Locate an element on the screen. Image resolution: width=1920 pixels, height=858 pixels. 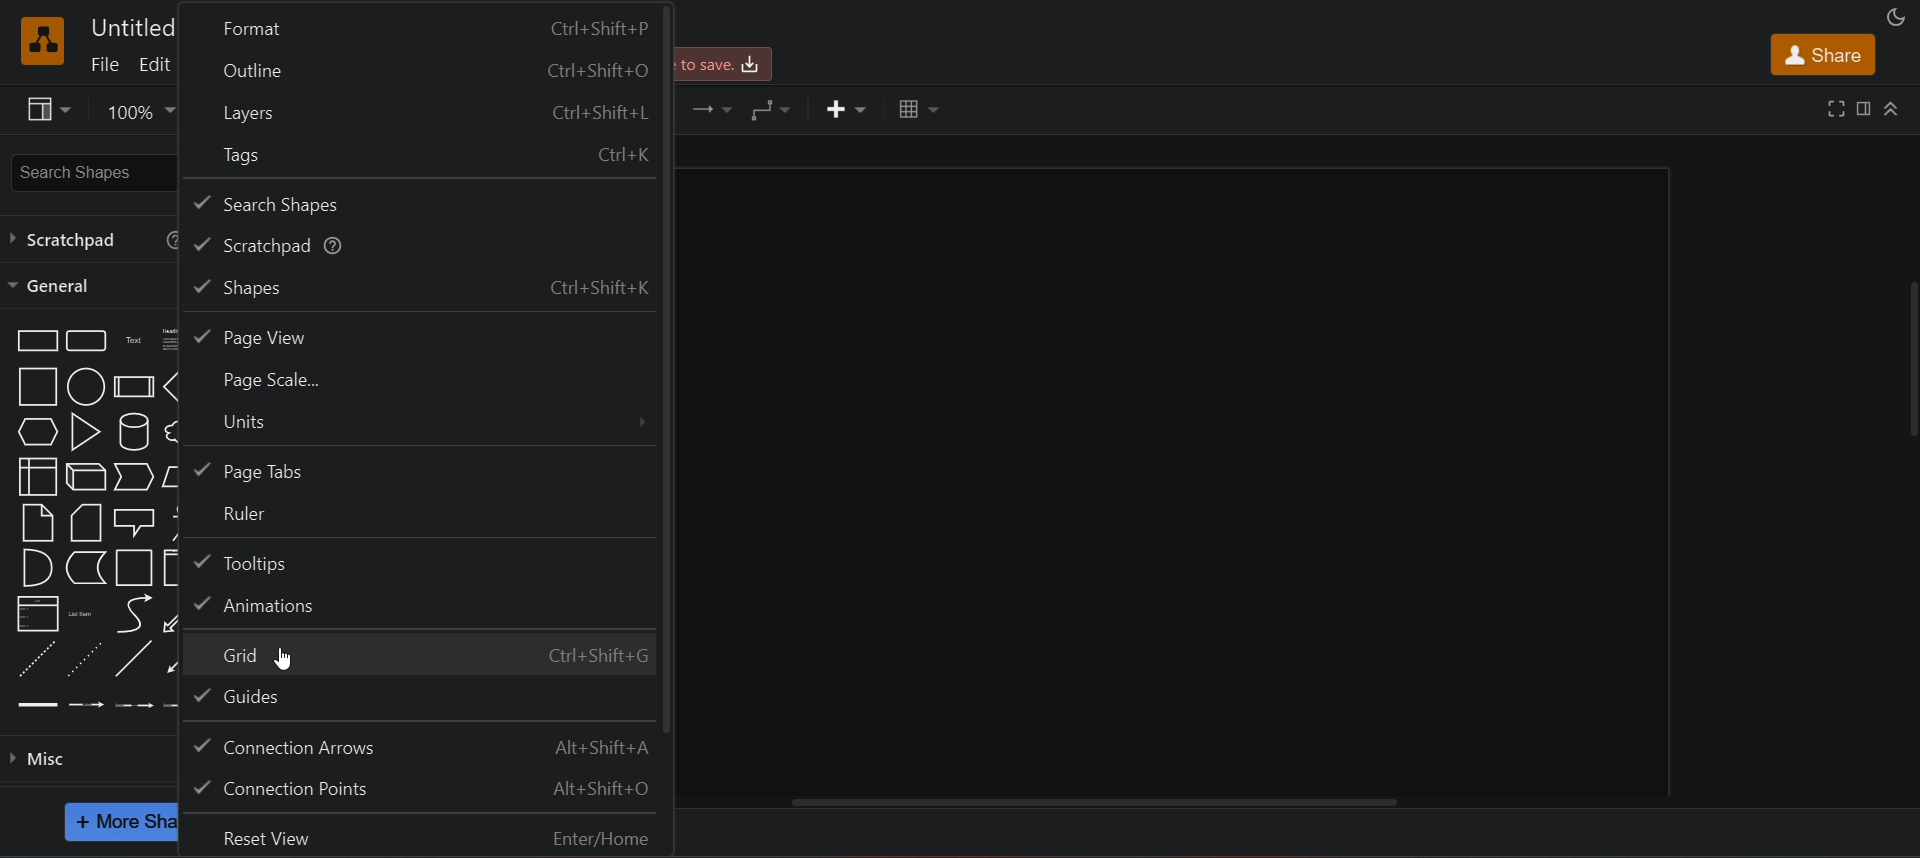
list item is located at coordinates (79, 613).